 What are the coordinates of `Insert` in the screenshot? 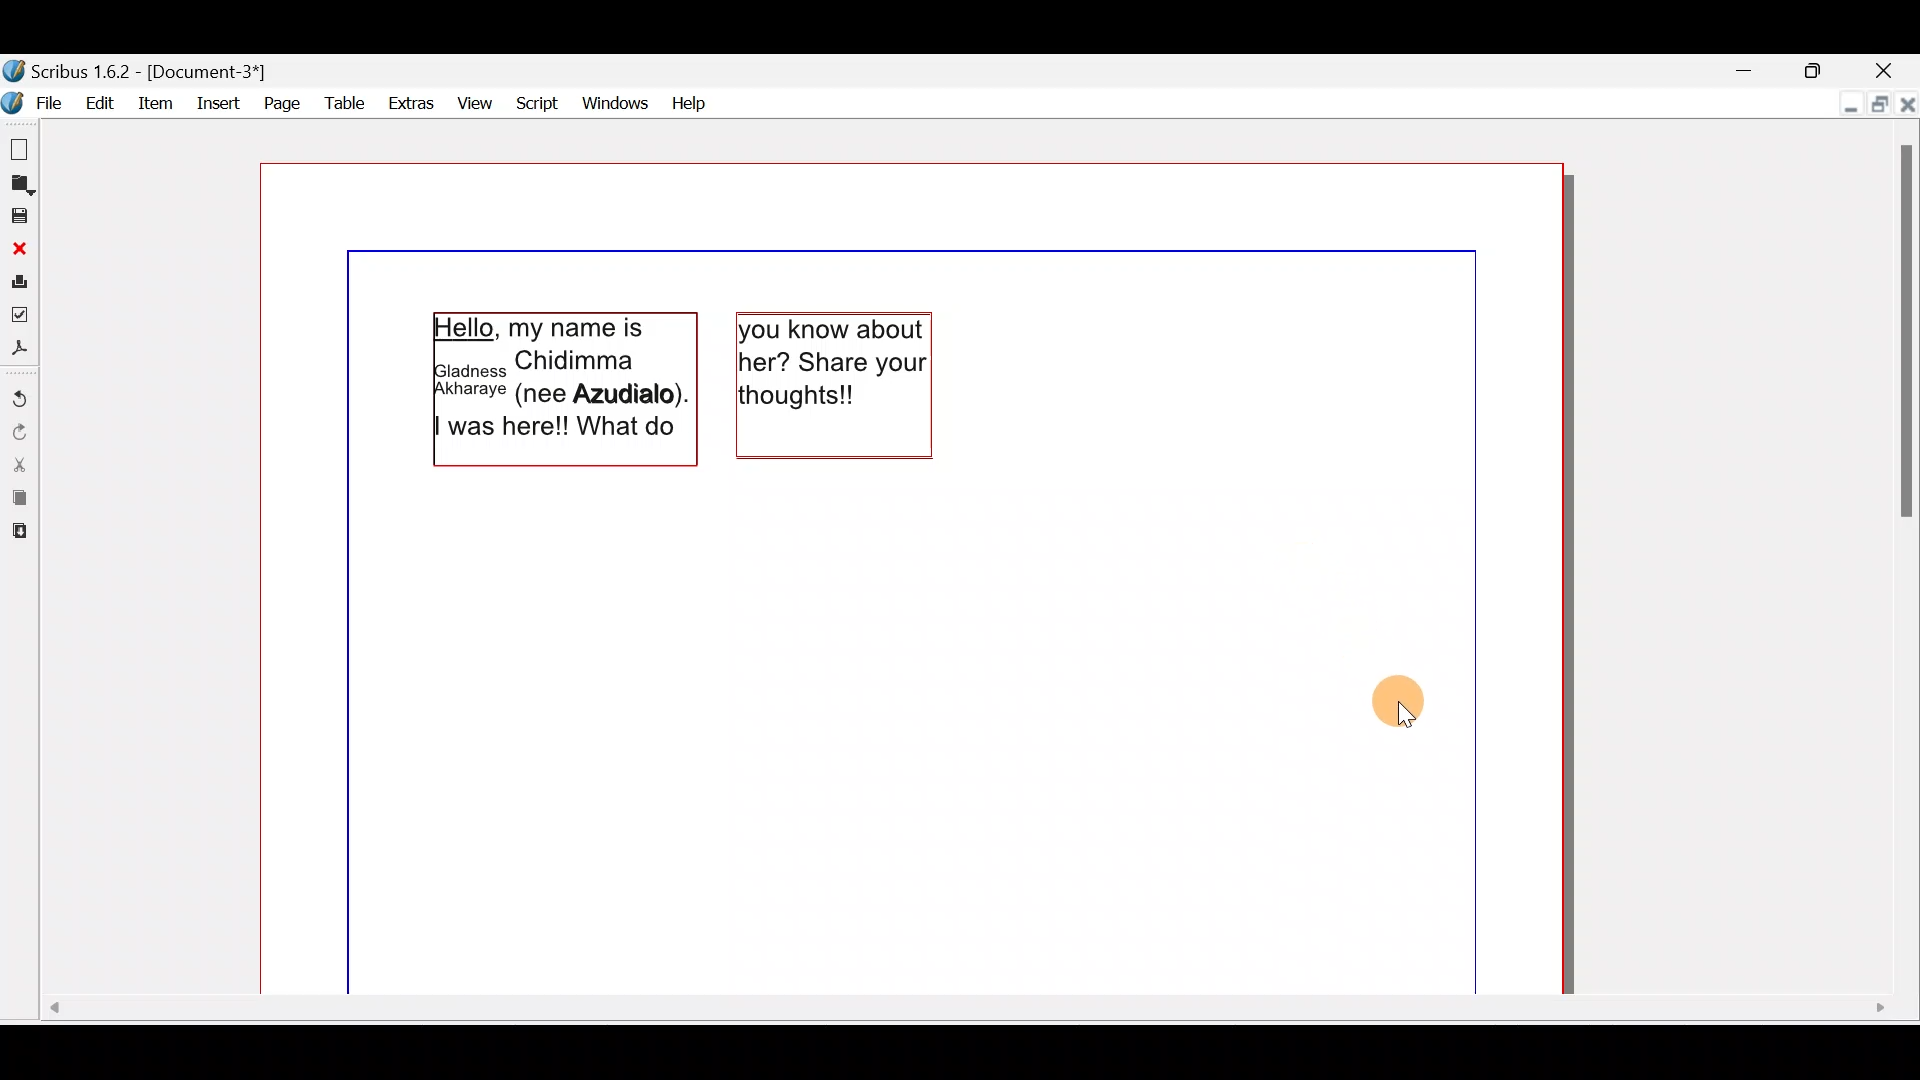 It's located at (215, 100).